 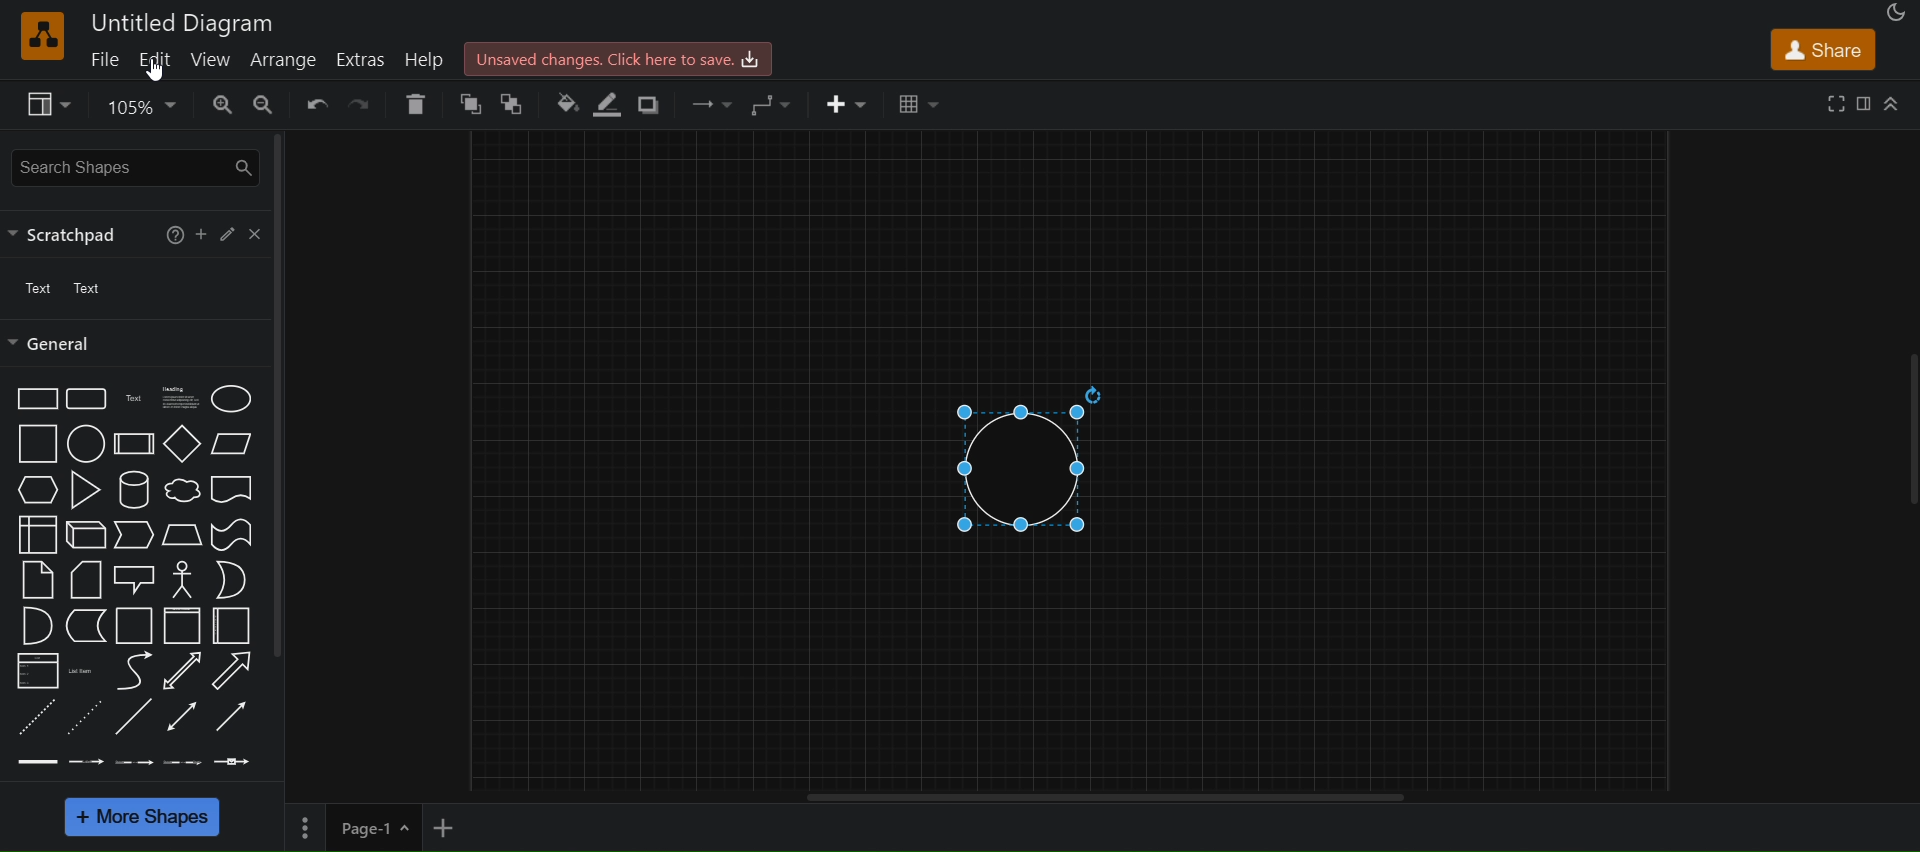 I want to click on share, so click(x=1820, y=48).